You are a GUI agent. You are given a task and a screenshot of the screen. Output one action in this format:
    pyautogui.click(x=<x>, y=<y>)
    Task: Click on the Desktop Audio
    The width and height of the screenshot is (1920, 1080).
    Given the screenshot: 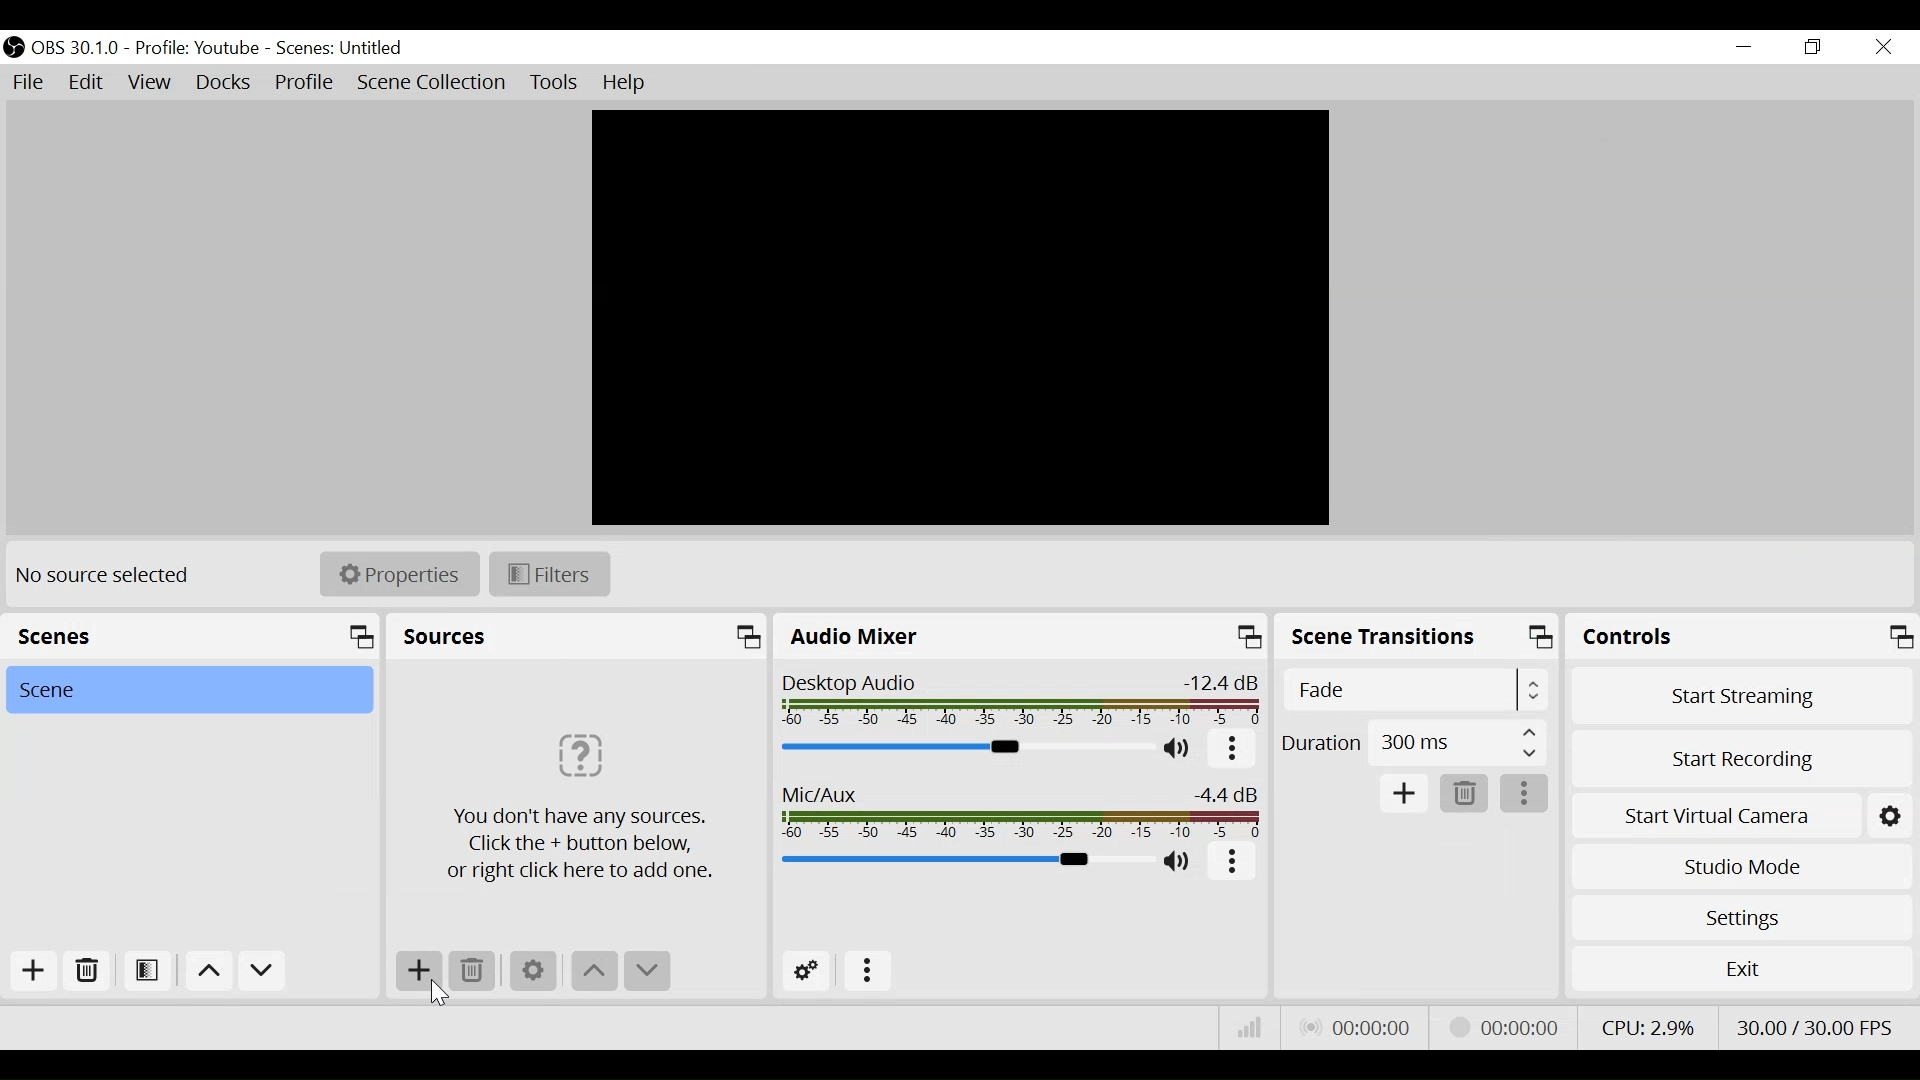 What is the action you would take?
    pyautogui.click(x=1019, y=702)
    